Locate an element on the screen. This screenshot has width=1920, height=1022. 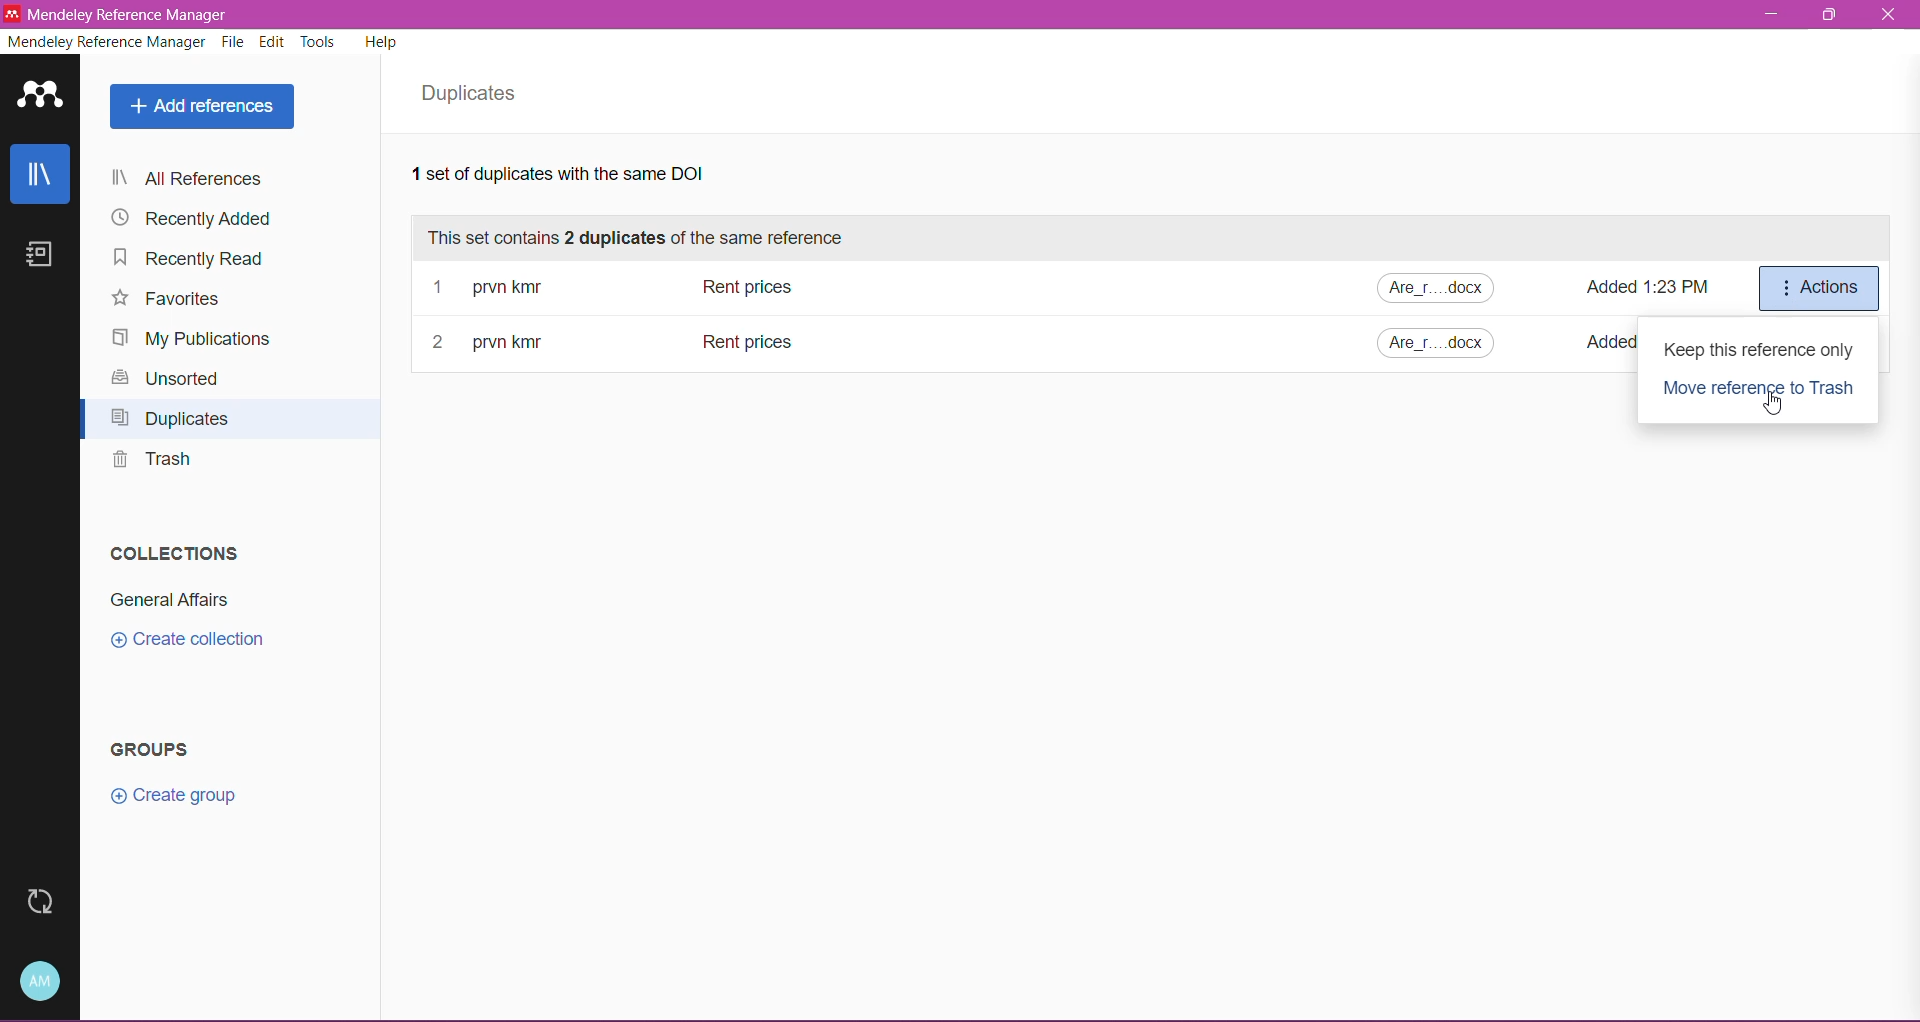
All References is located at coordinates (223, 180).